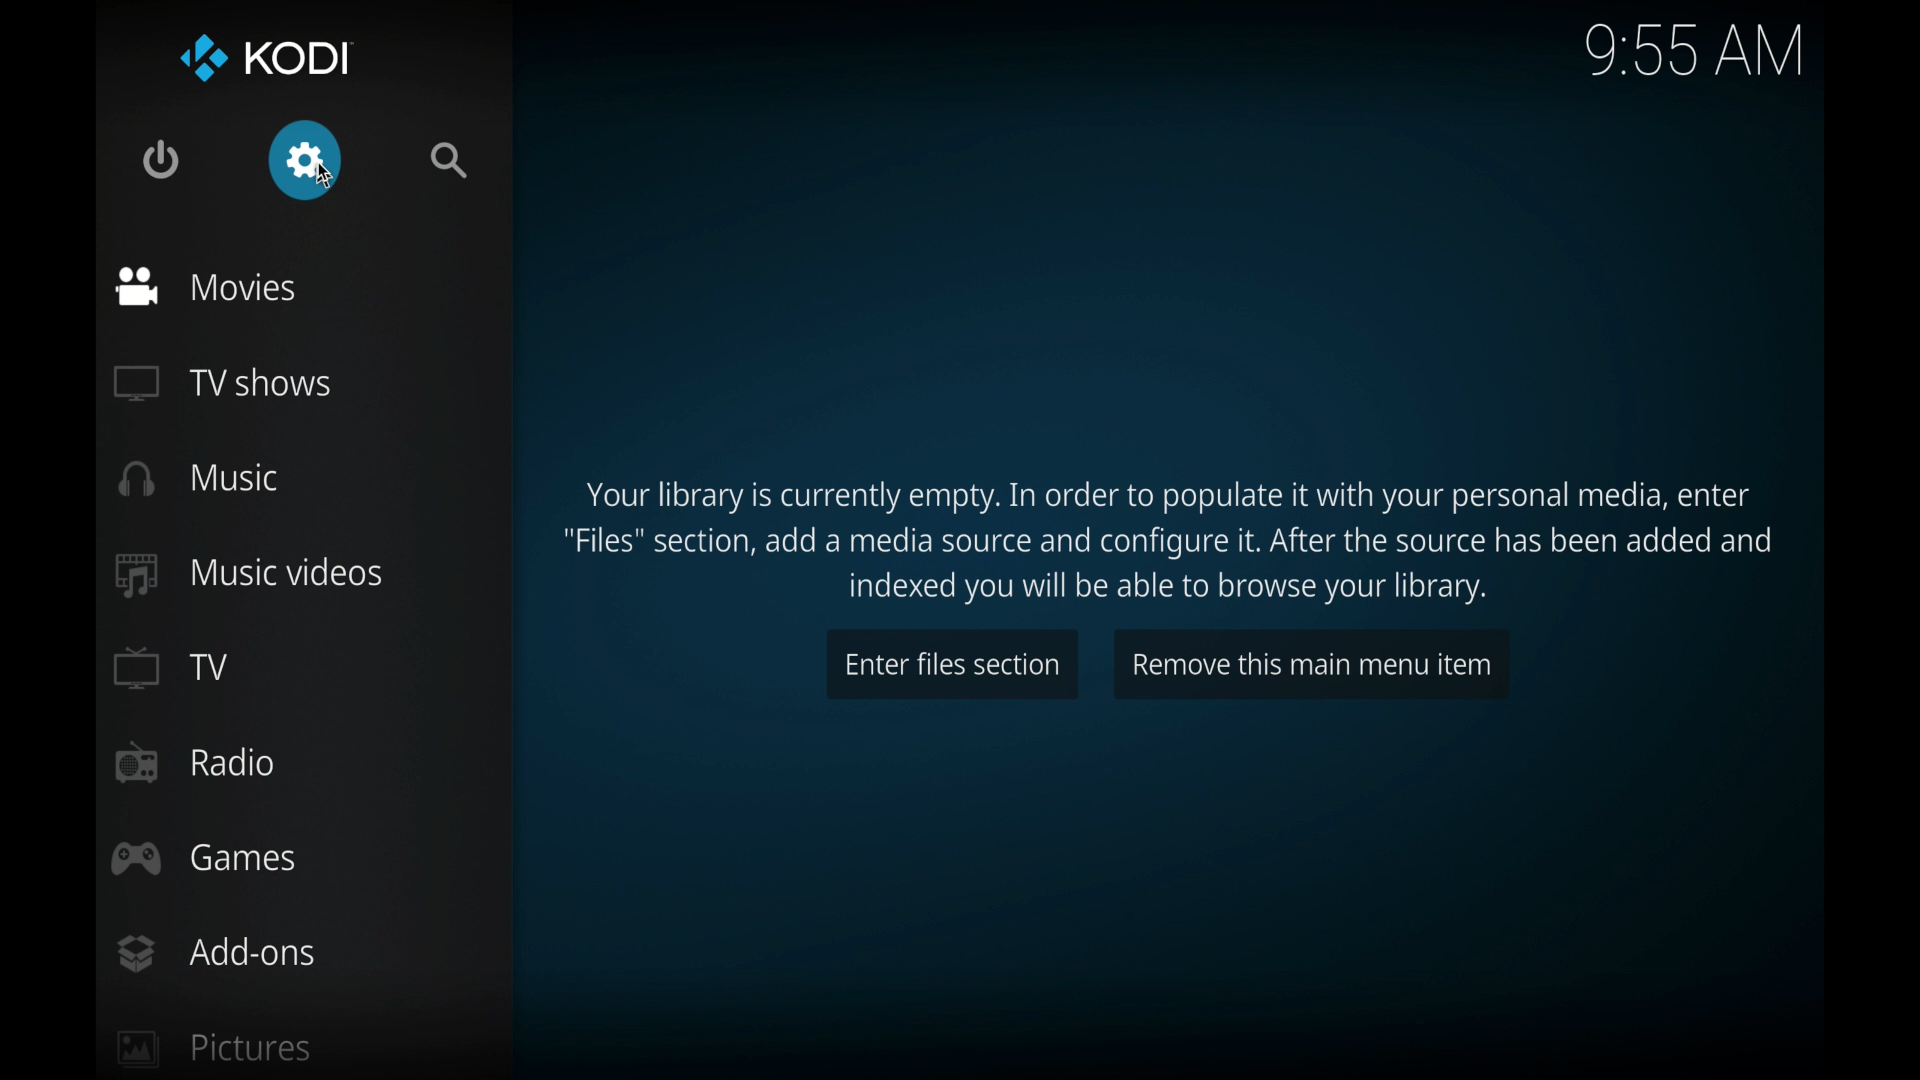 This screenshot has height=1080, width=1920. Describe the element at coordinates (199, 478) in the screenshot. I see `music` at that location.